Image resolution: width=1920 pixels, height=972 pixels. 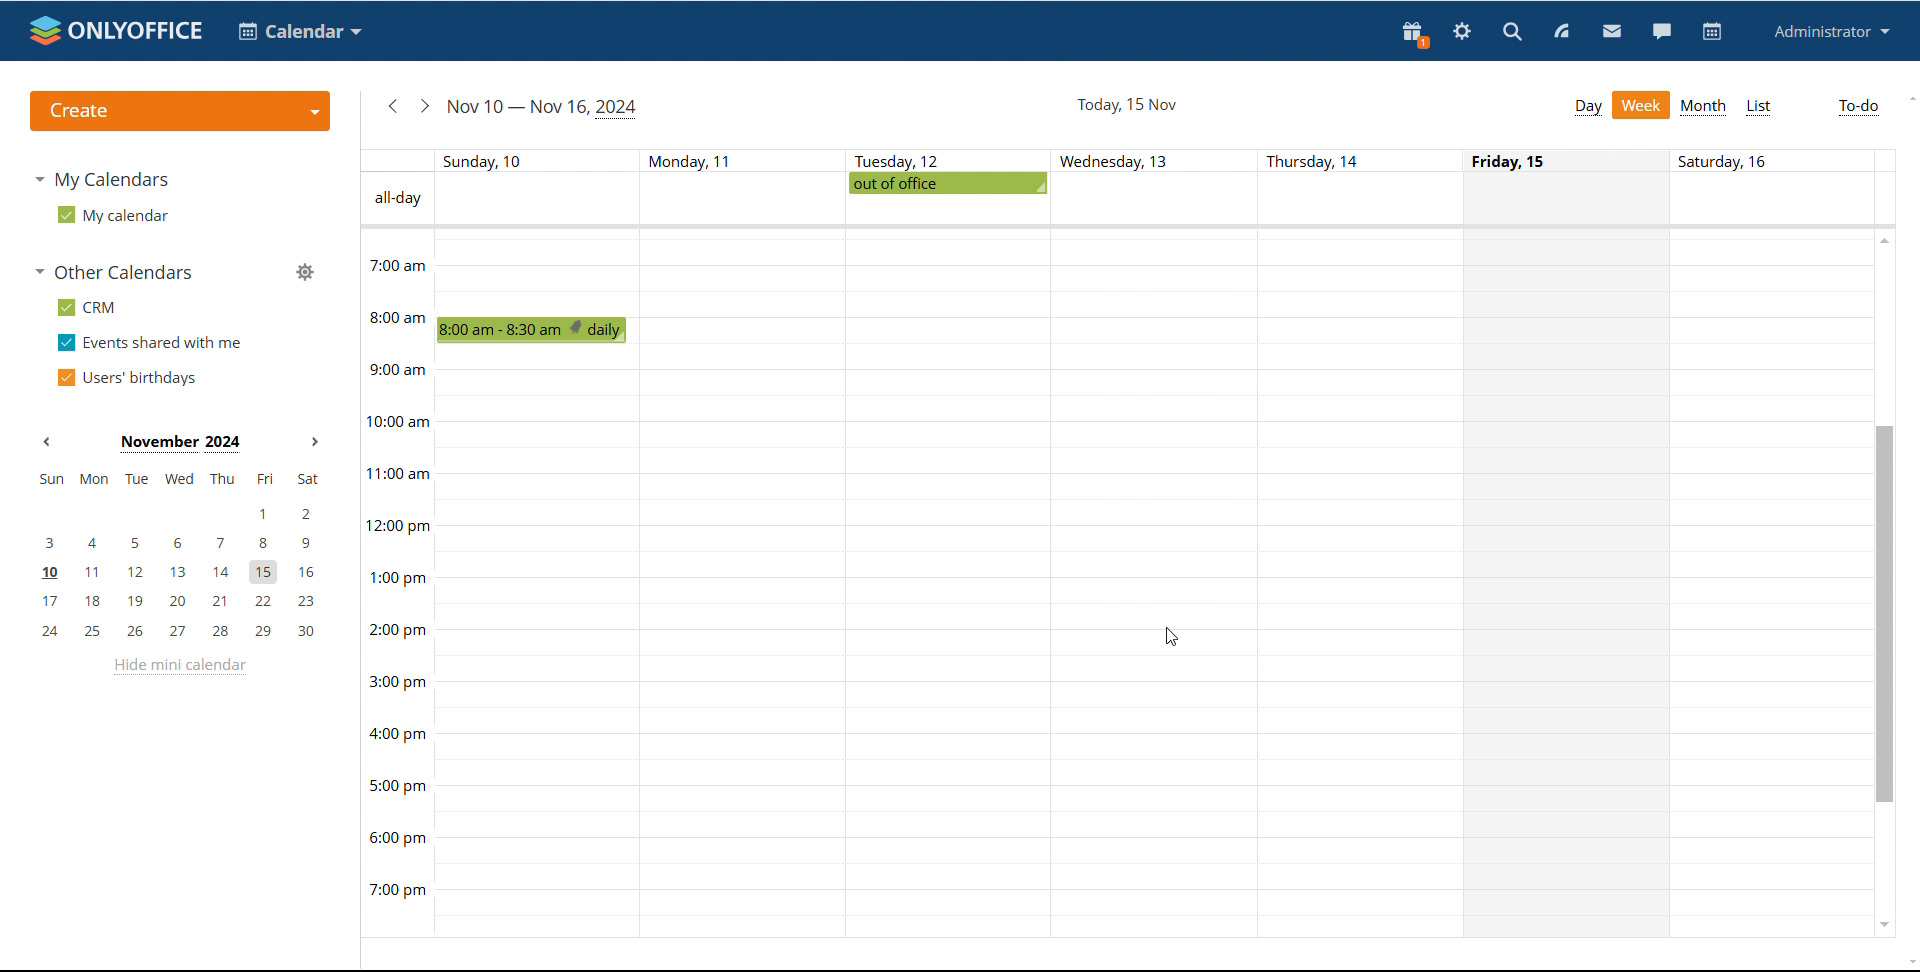 What do you see at coordinates (1710, 32) in the screenshot?
I see `calendar` at bounding box center [1710, 32].